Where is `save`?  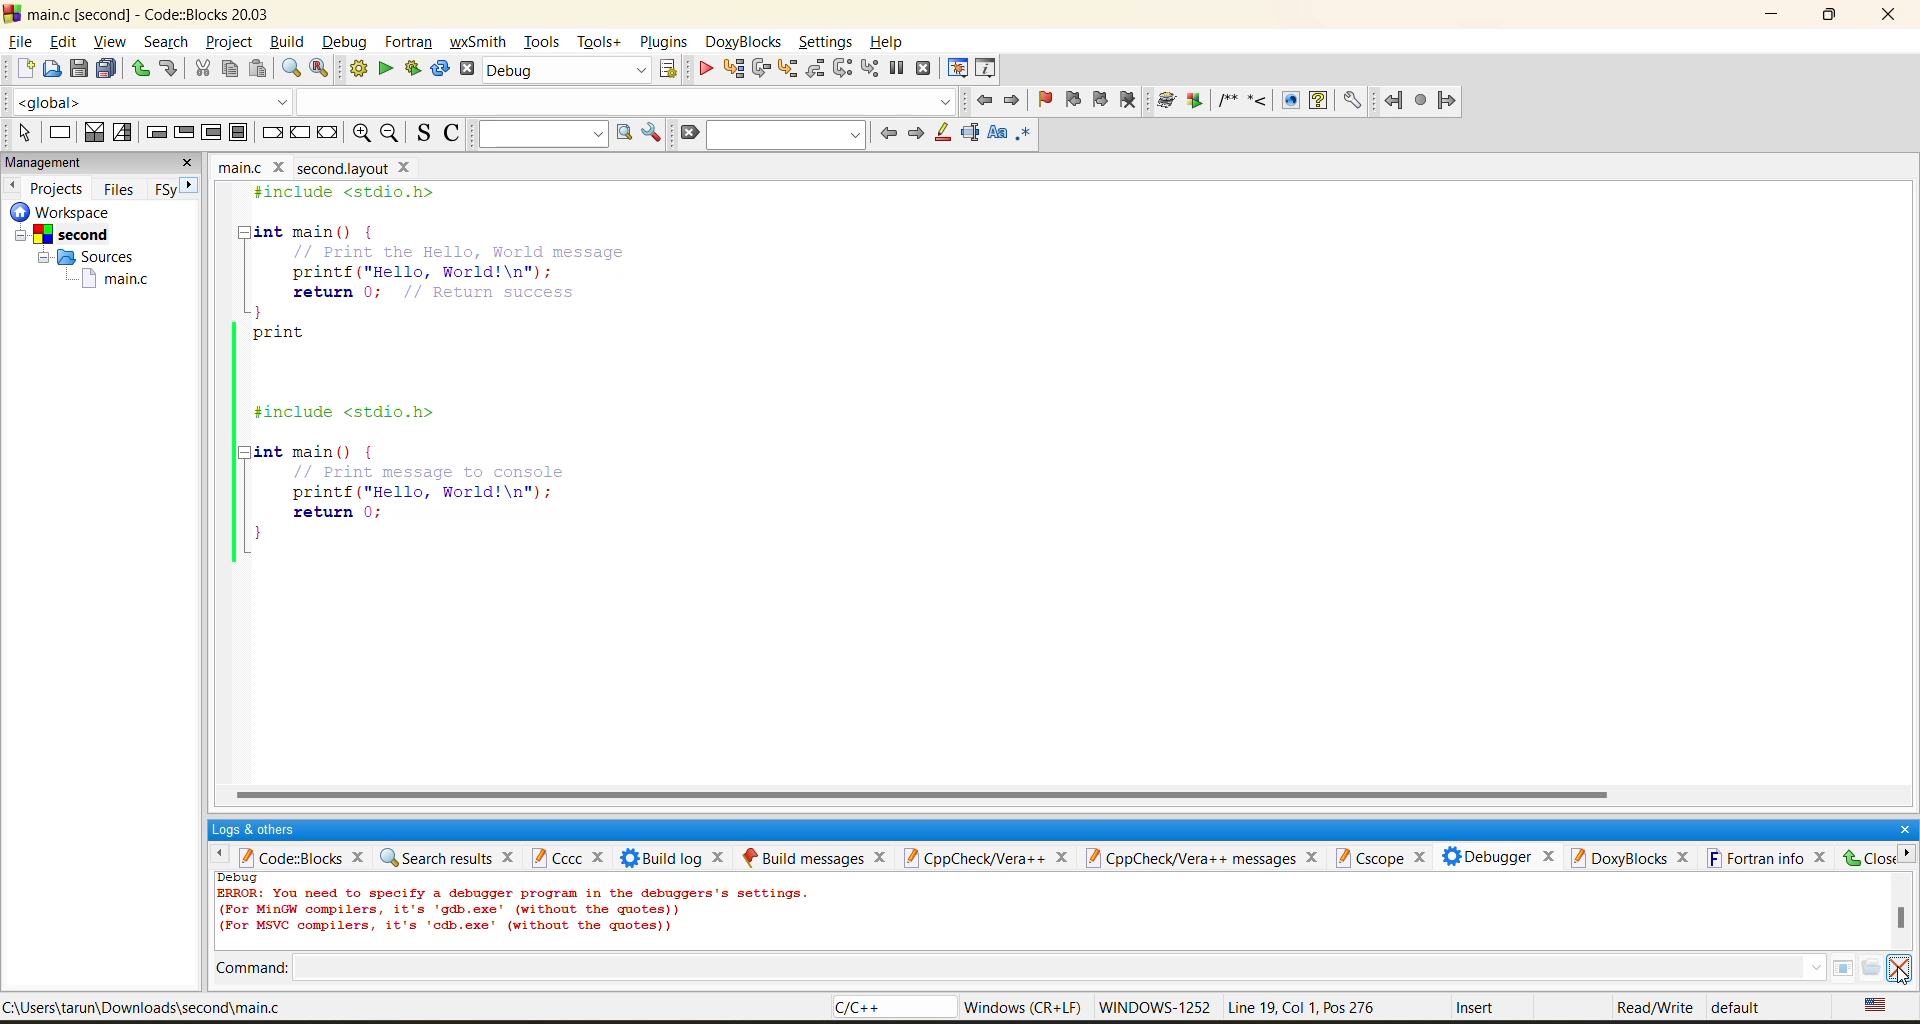 save is located at coordinates (77, 70).